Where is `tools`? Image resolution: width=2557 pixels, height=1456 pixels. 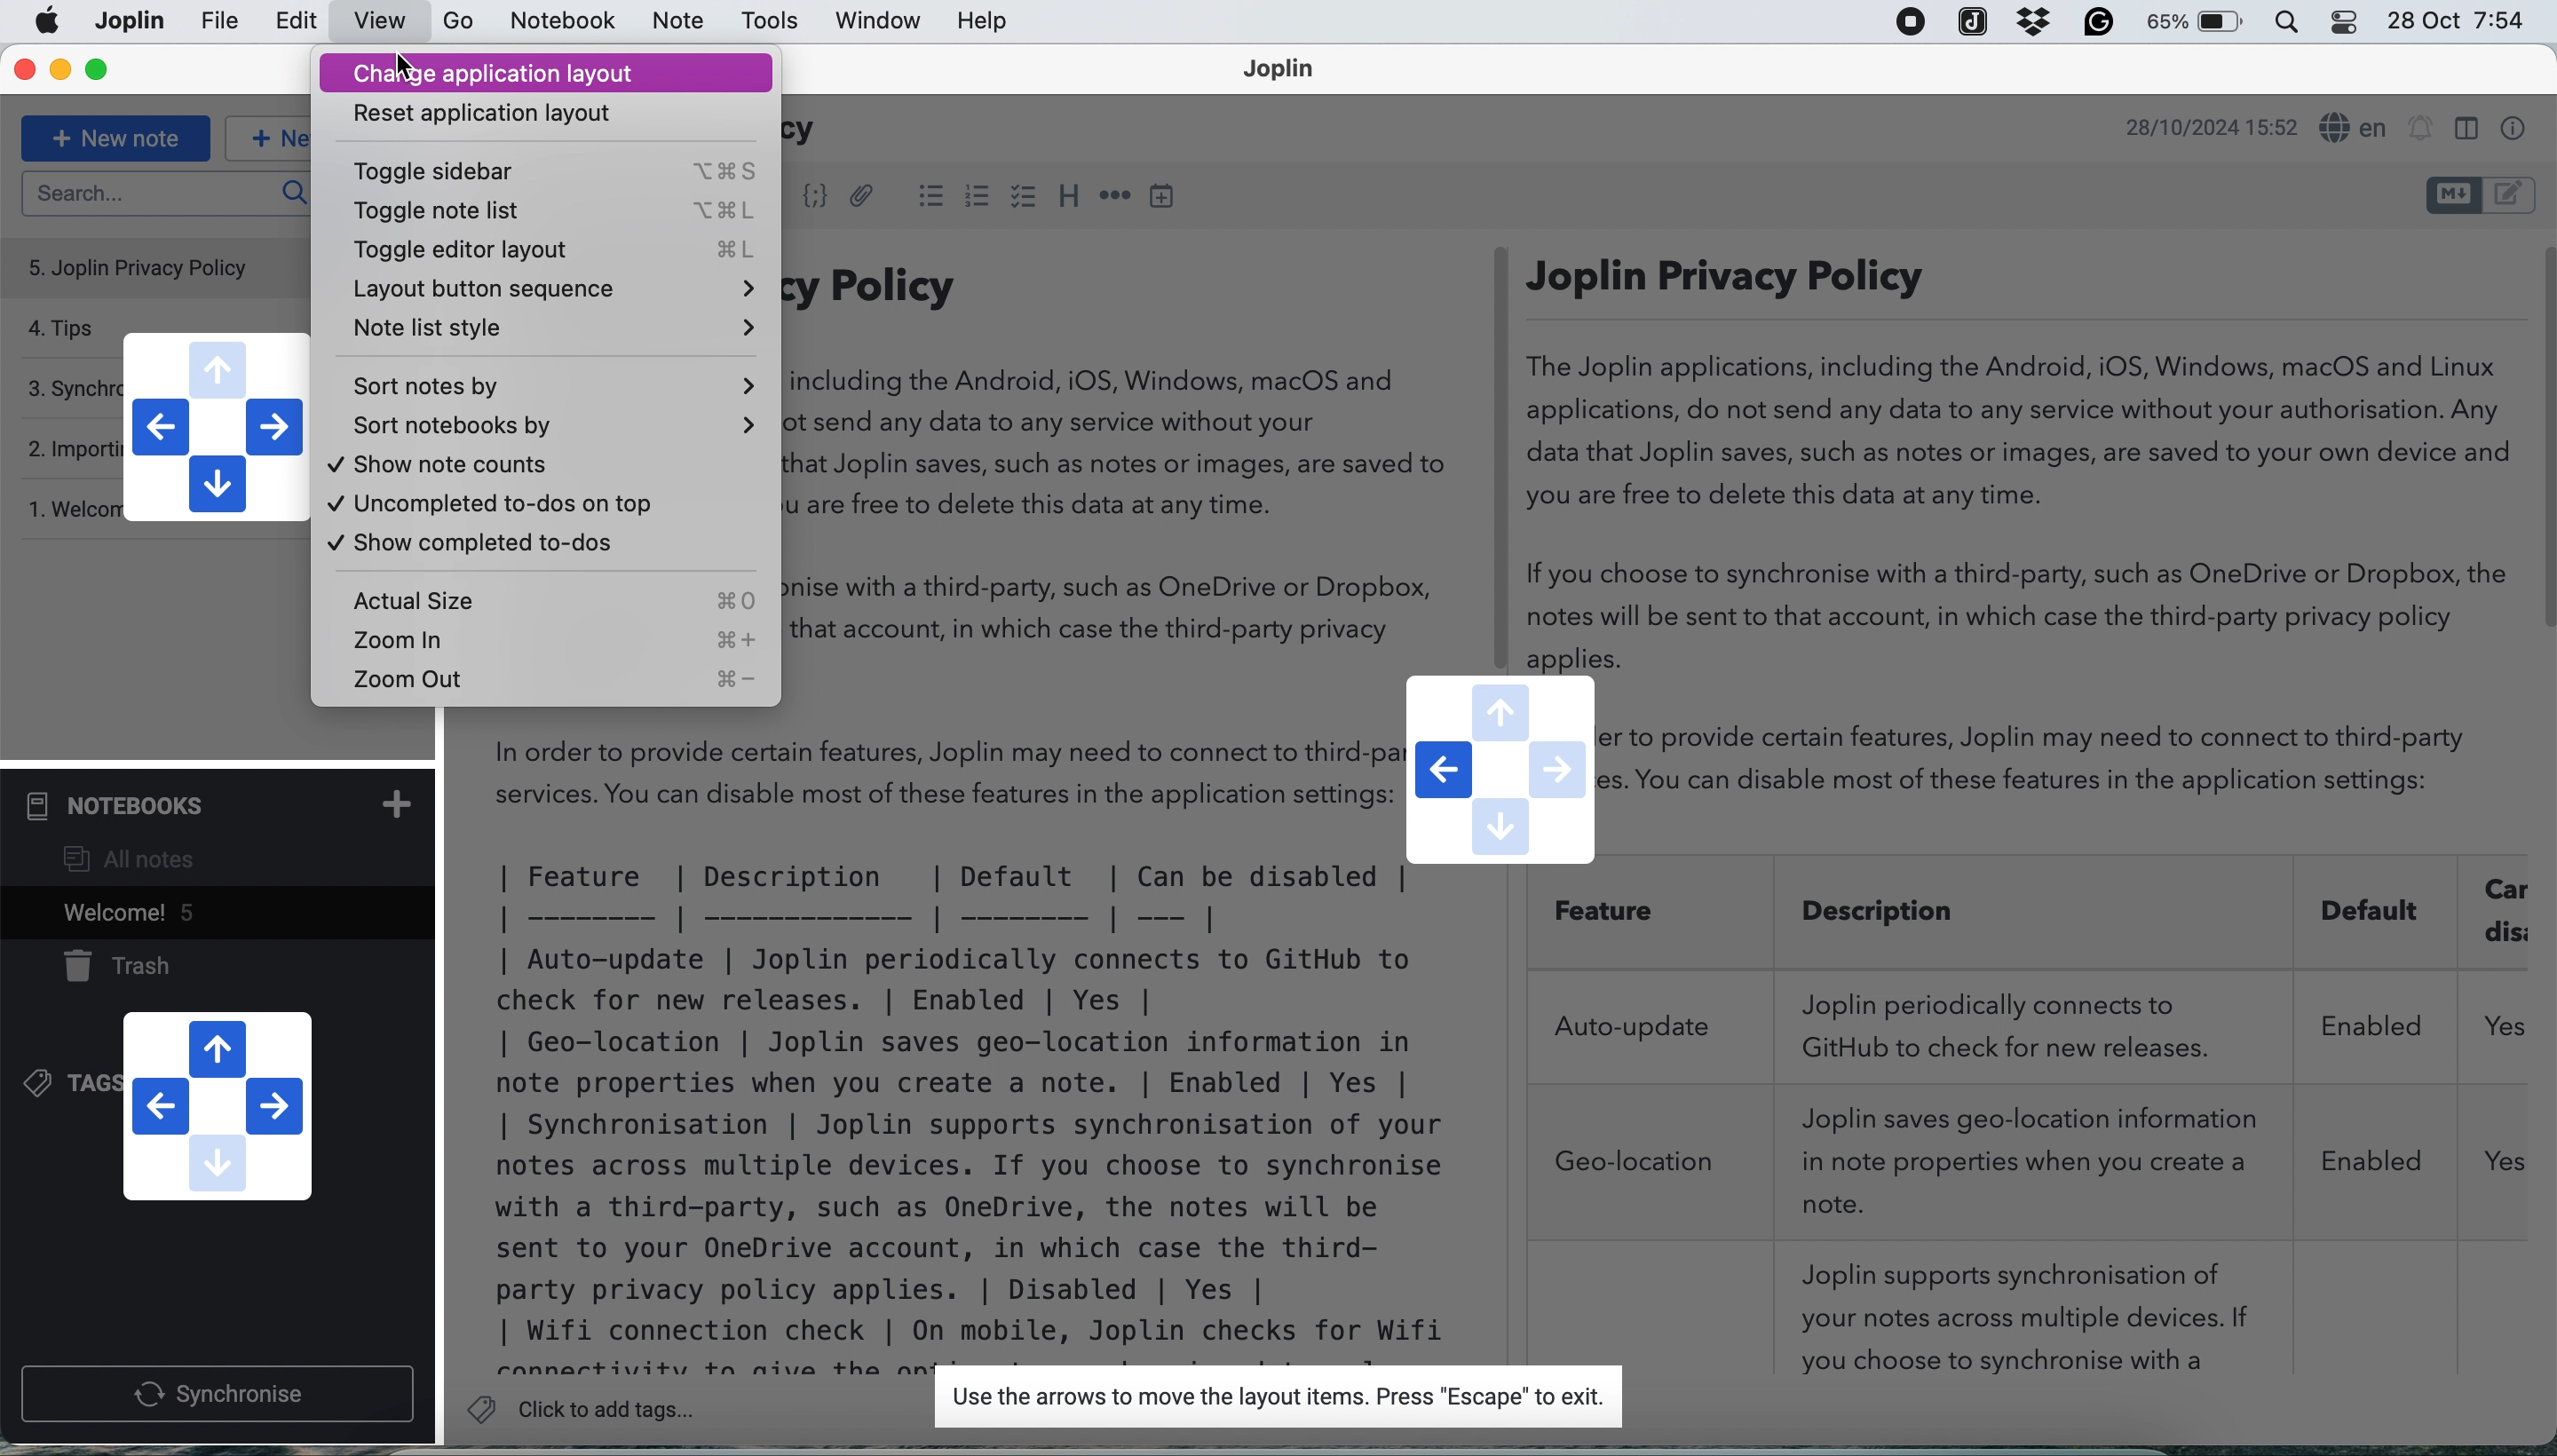 tools is located at coordinates (771, 22).